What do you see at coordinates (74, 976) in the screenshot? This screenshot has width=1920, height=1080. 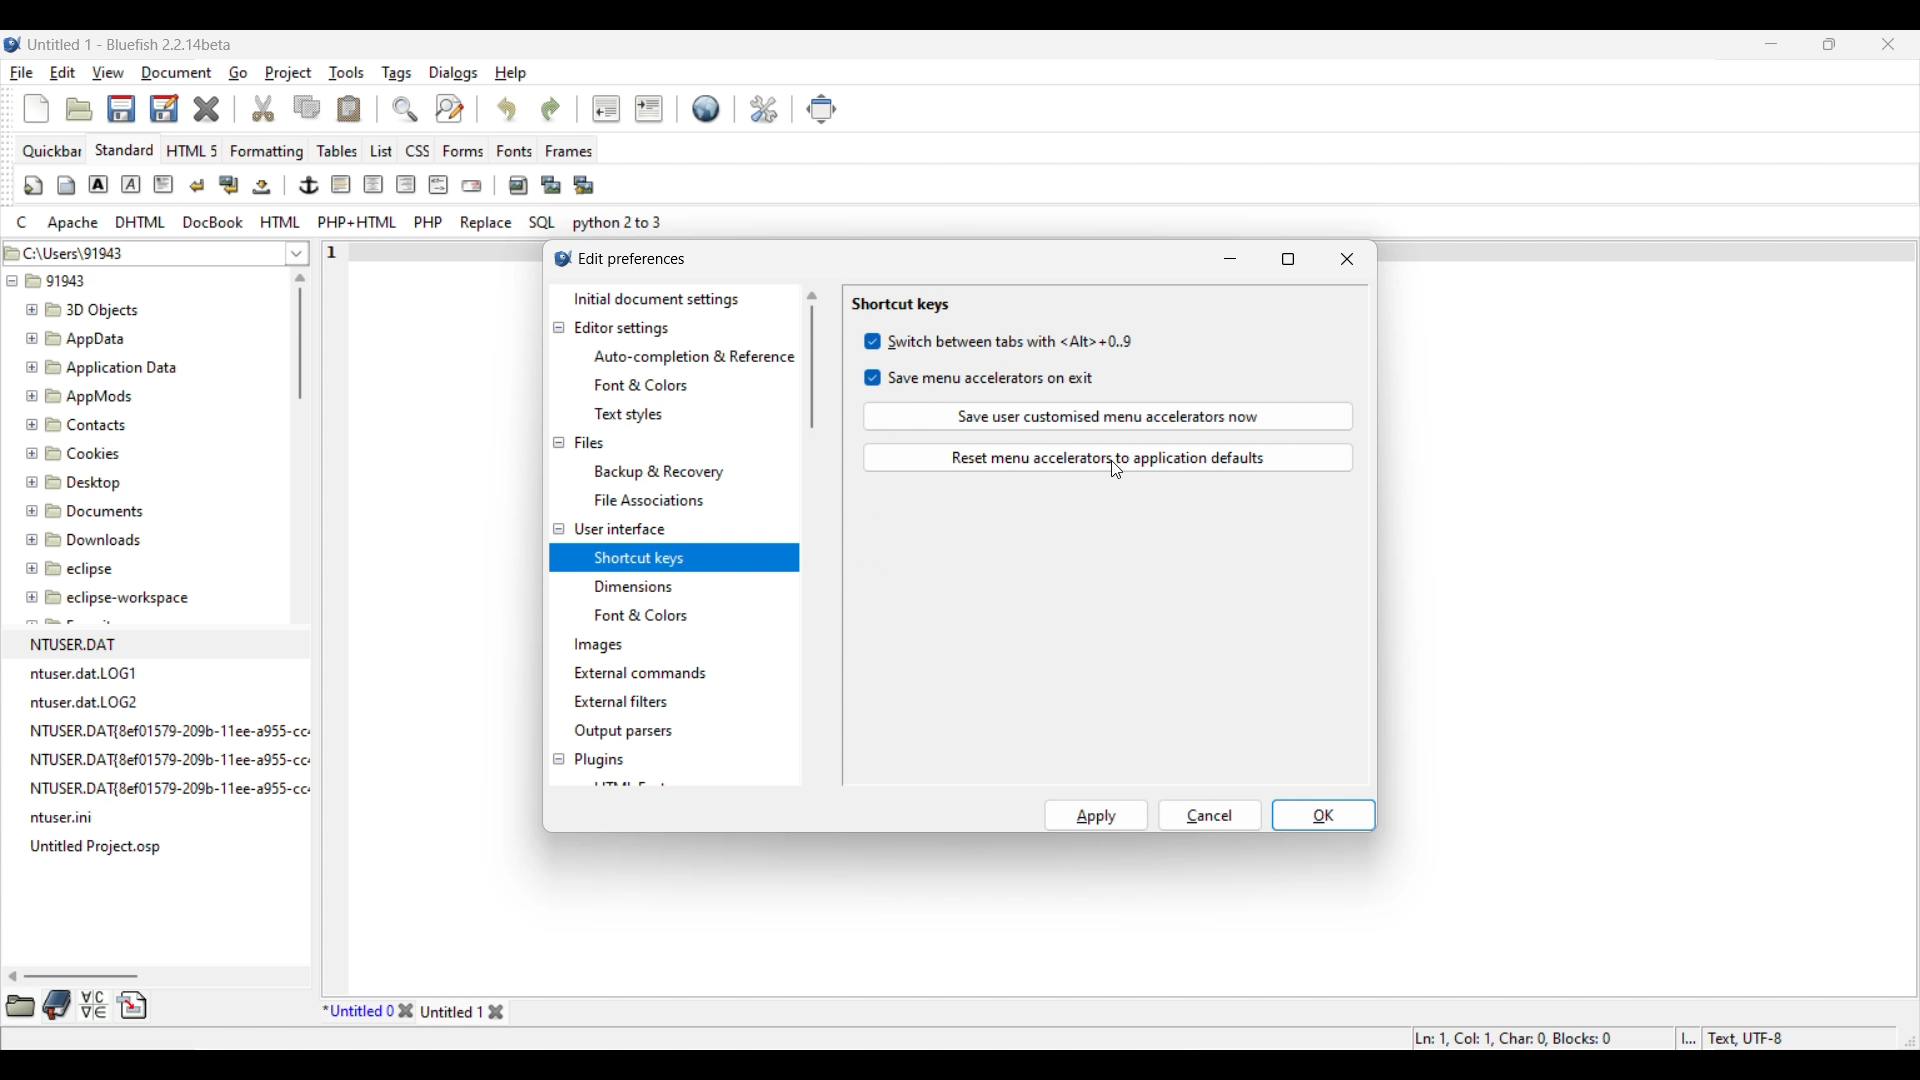 I see `Horizontal slide bar` at bounding box center [74, 976].